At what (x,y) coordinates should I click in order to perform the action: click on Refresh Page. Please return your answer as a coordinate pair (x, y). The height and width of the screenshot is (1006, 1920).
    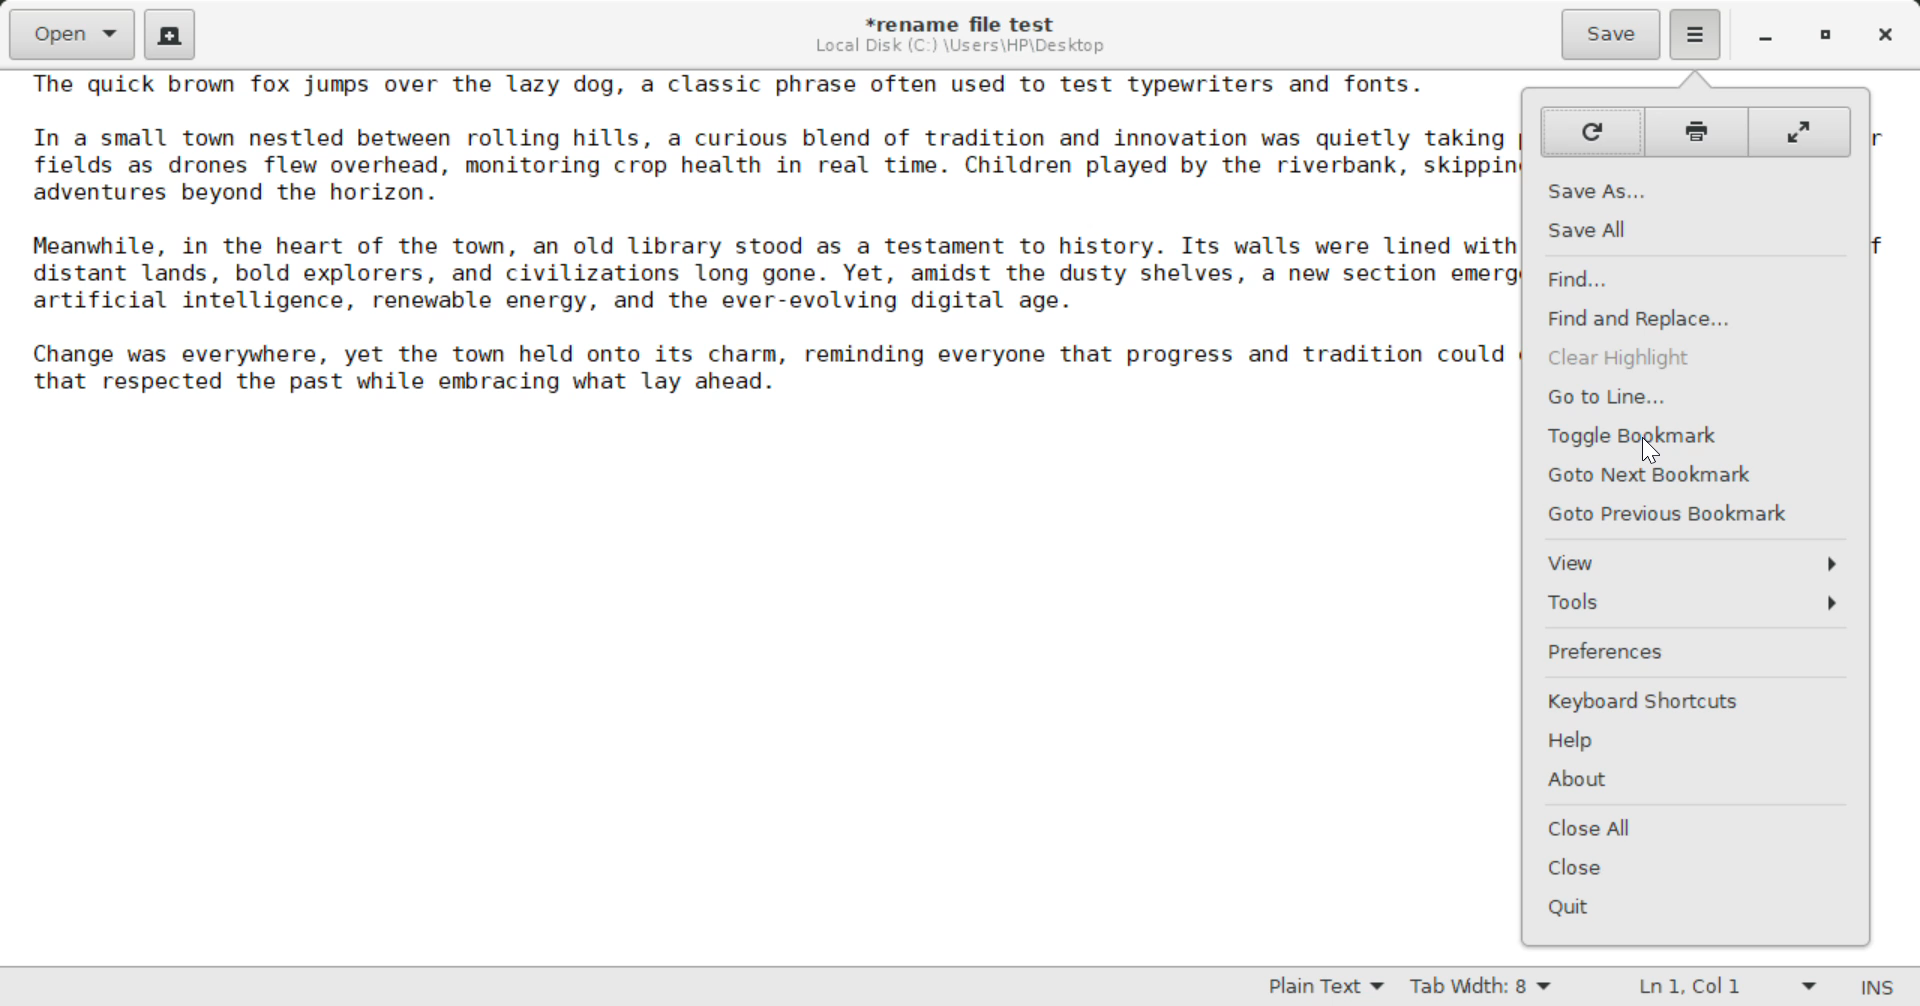
    Looking at the image, I should click on (1592, 131).